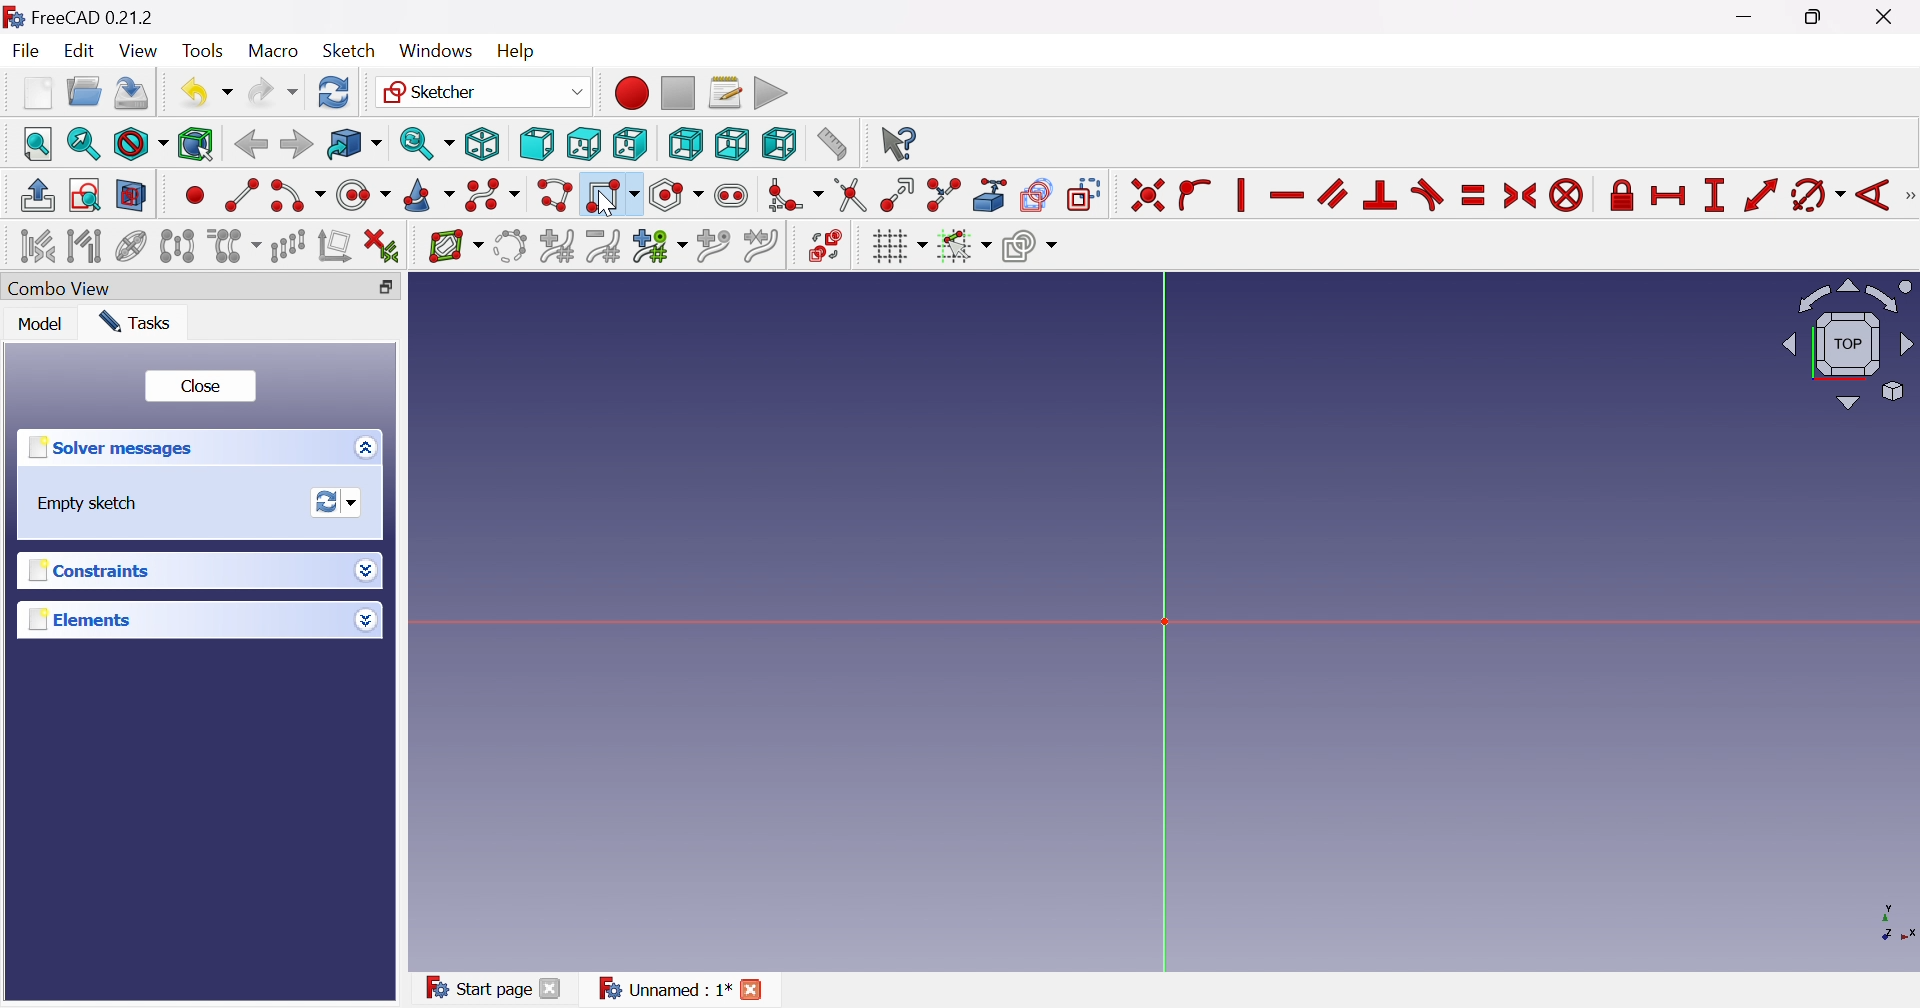 The width and height of the screenshot is (1920, 1008). Describe the element at coordinates (1884, 921) in the screenshot. I see `x, y axis plane` at that location.